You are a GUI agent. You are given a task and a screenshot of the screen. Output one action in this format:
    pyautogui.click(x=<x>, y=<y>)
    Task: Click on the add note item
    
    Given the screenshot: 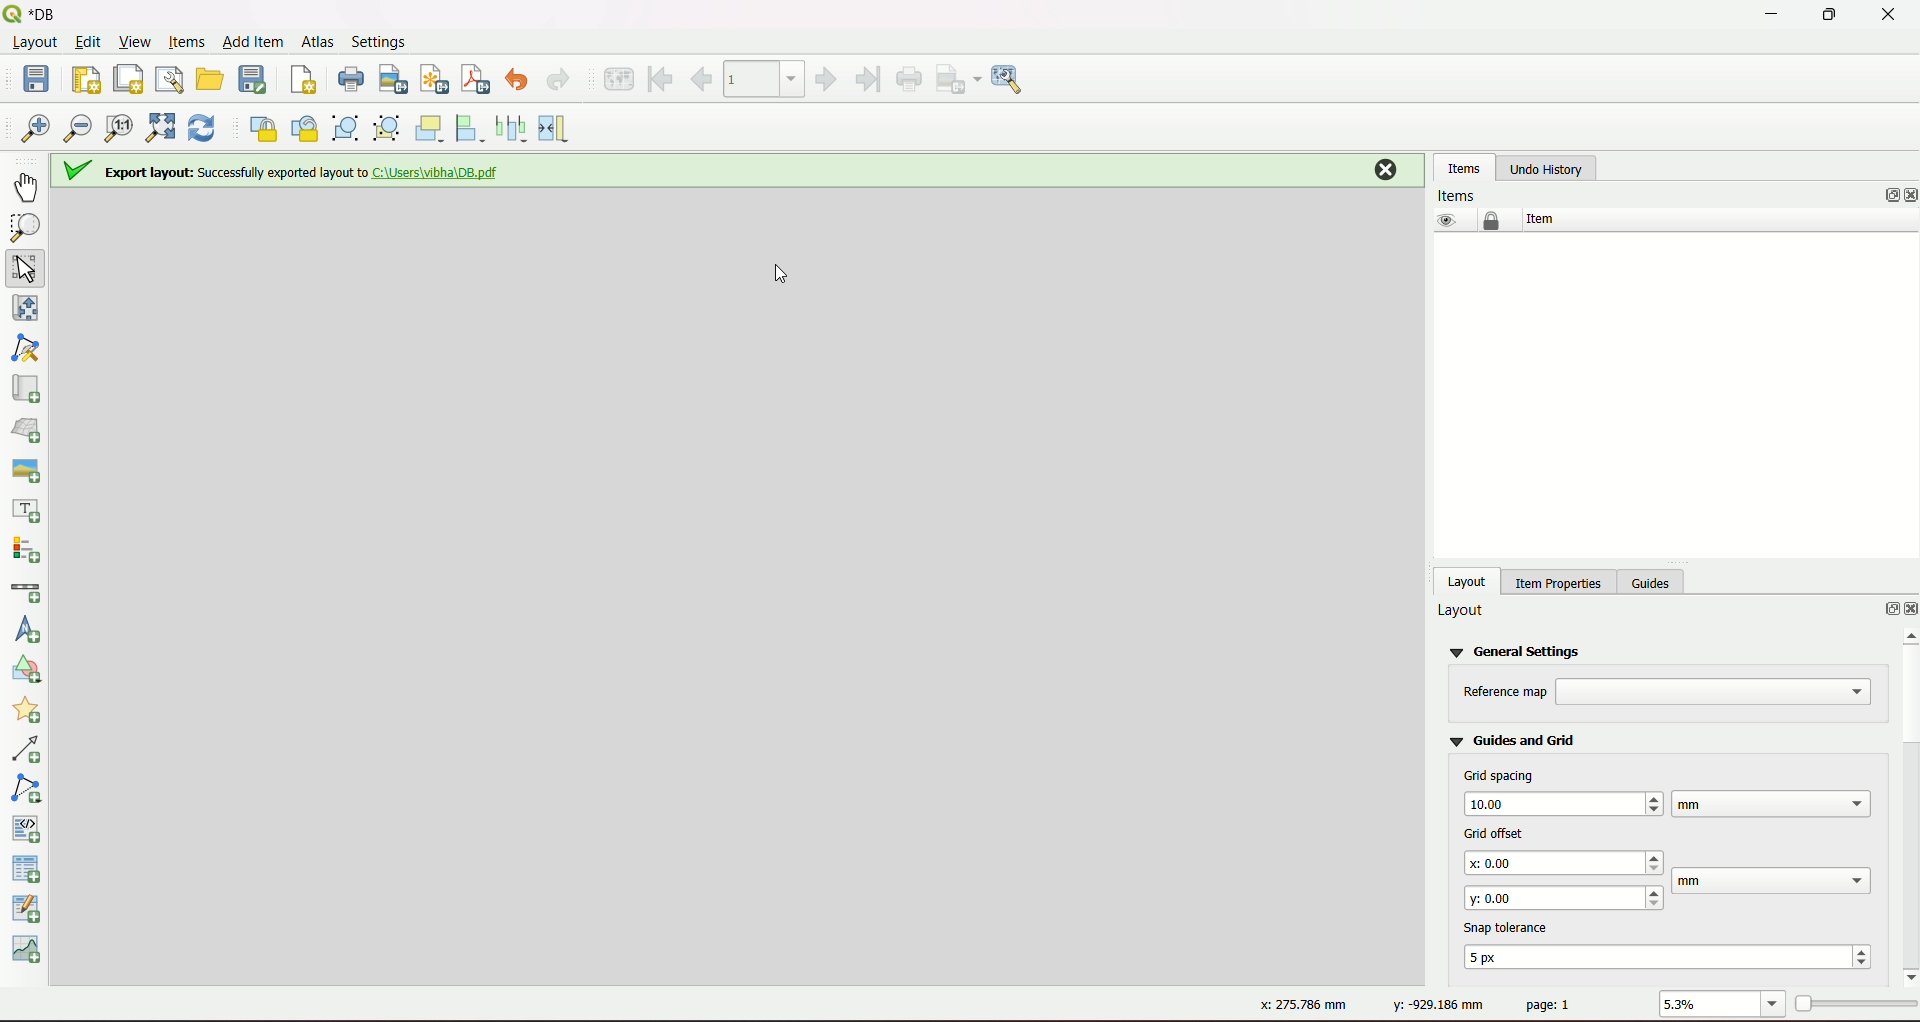 What is the action you would take?
    pyautogui.click(x=29, y=787)
    